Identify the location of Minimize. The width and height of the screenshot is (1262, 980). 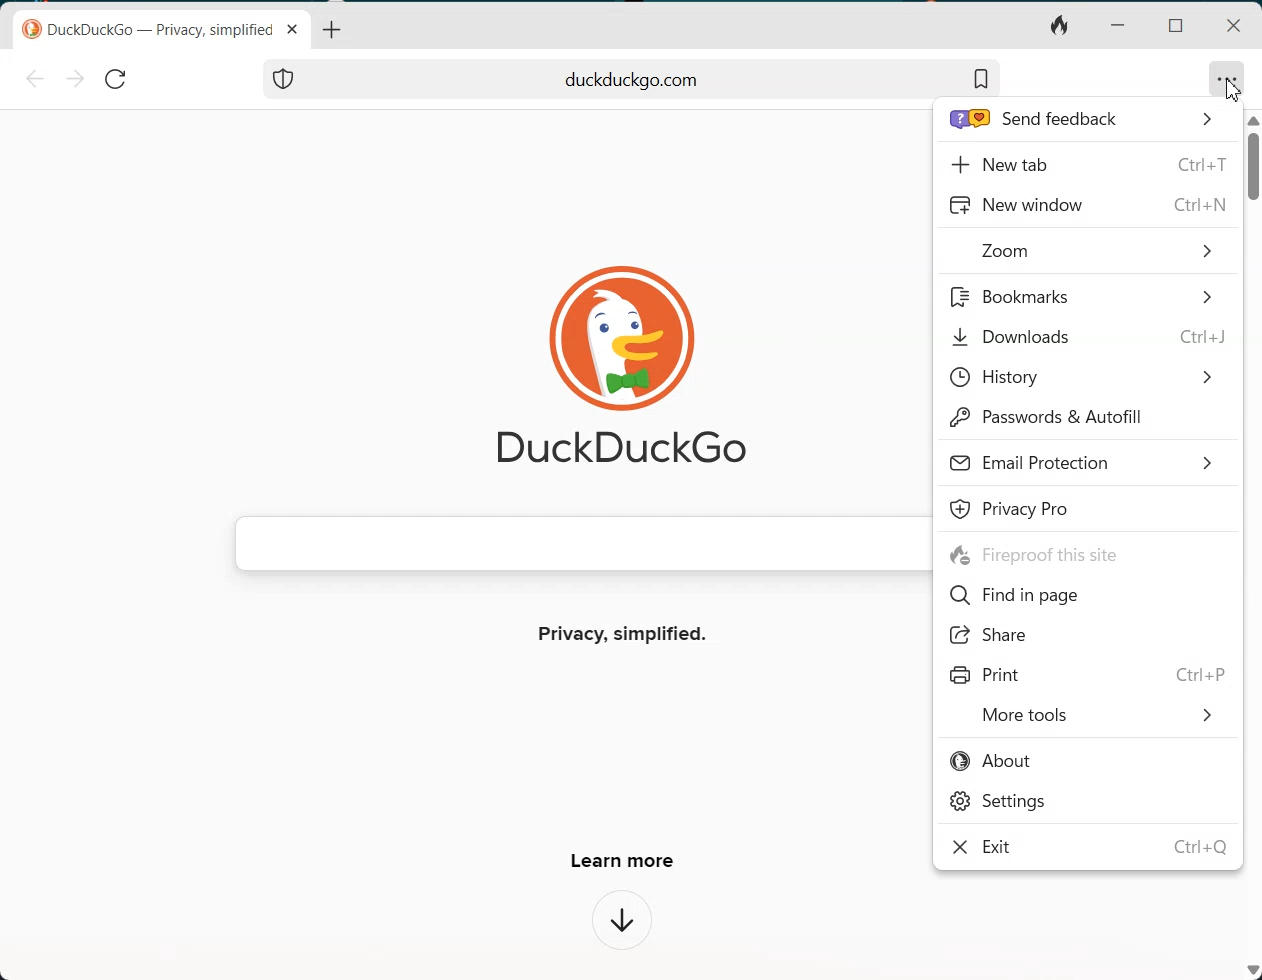
(1116, 26).